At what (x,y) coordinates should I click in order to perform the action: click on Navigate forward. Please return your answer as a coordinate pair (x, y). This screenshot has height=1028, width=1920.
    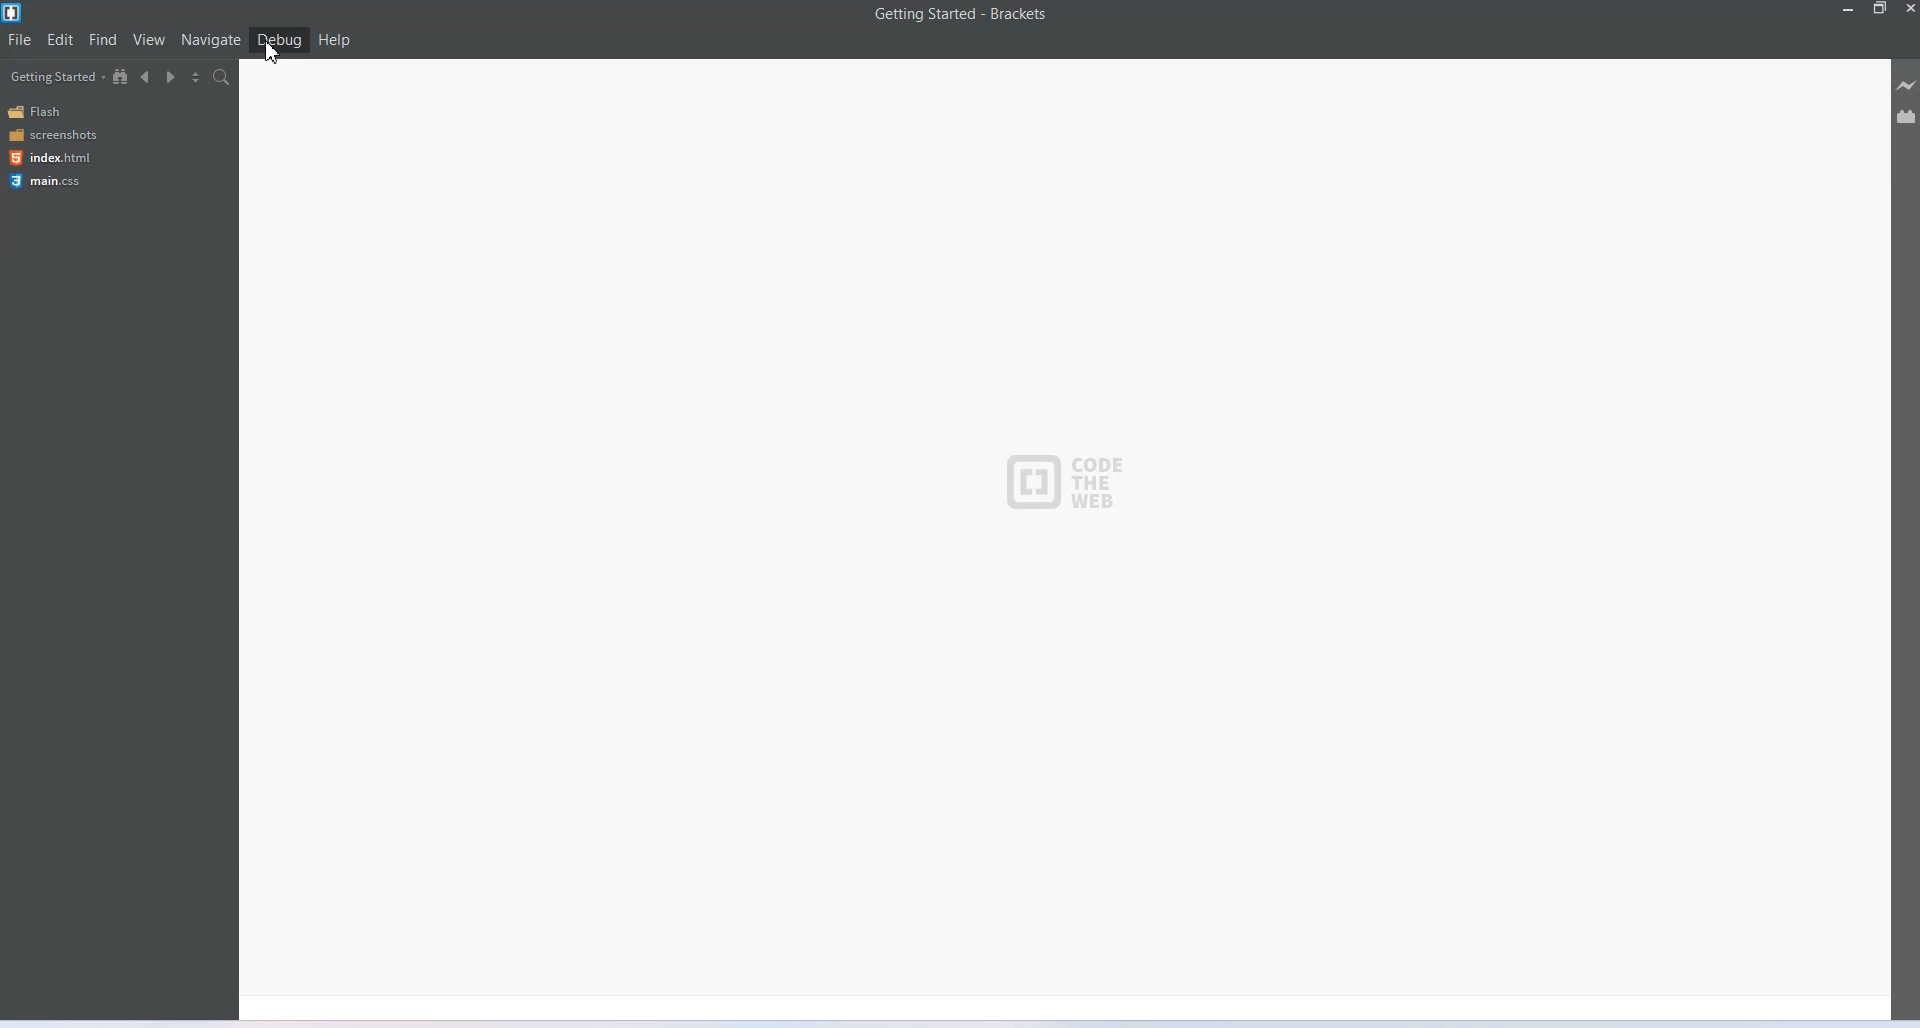
    Looking at the image, I should click on (171, 78).